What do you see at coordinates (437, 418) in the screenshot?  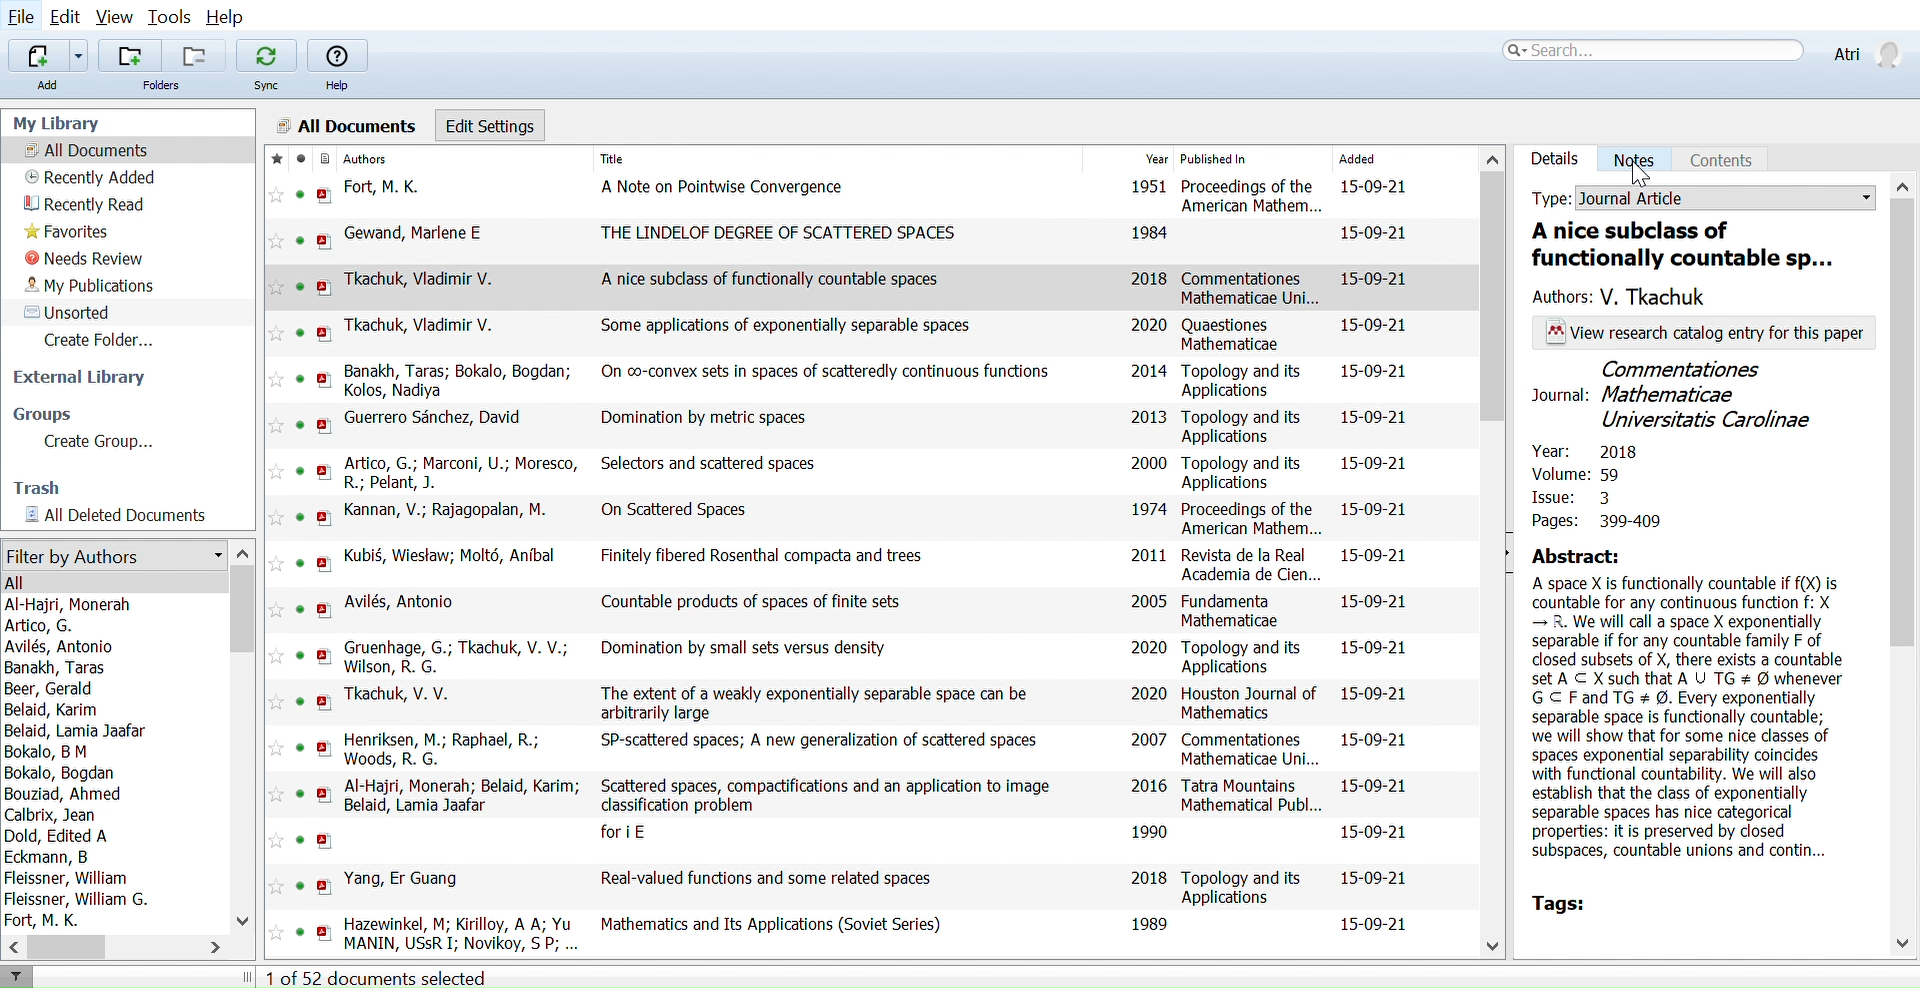 I see `Guerrero Sanchez, David` at bounding box center [437, 418].